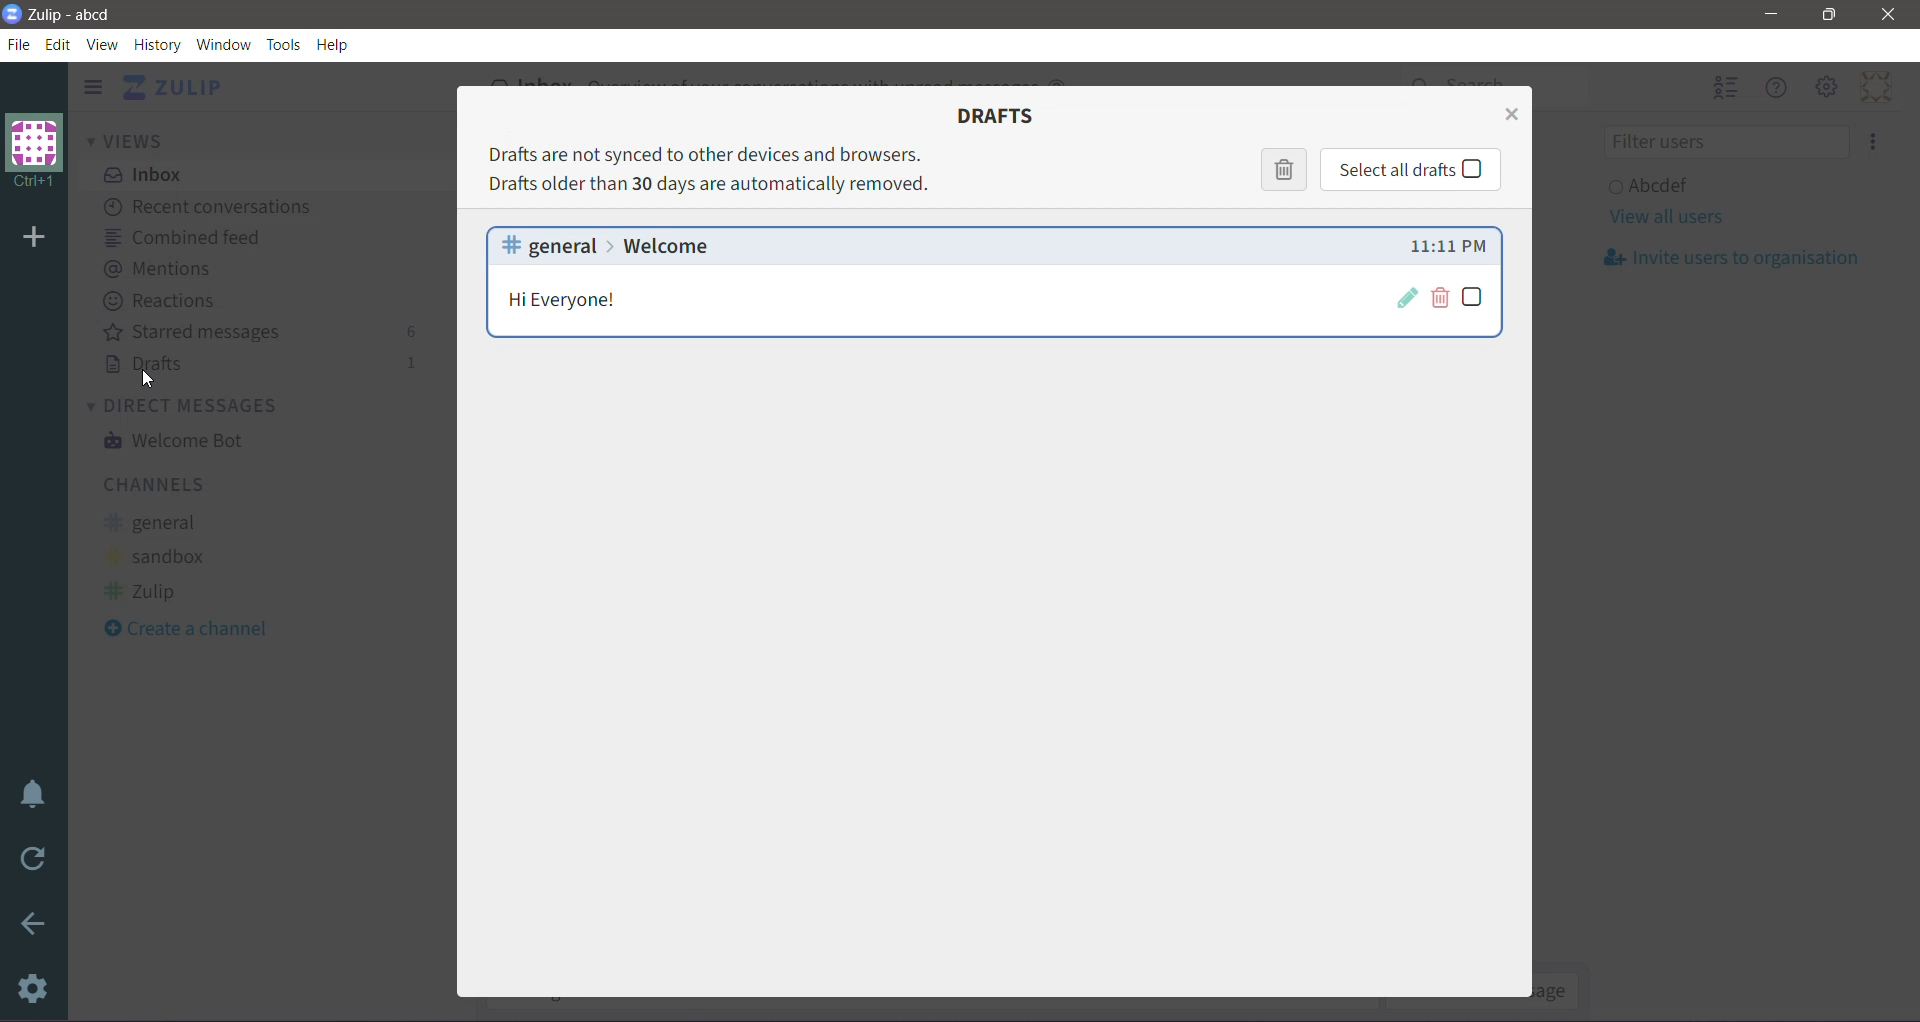 Image resolution: width=1920 pixels, height=1022 pixels. What do you see at coordinates (35, 988) in the screenshot?
I see `Settings` at bounding box center [35, 988].